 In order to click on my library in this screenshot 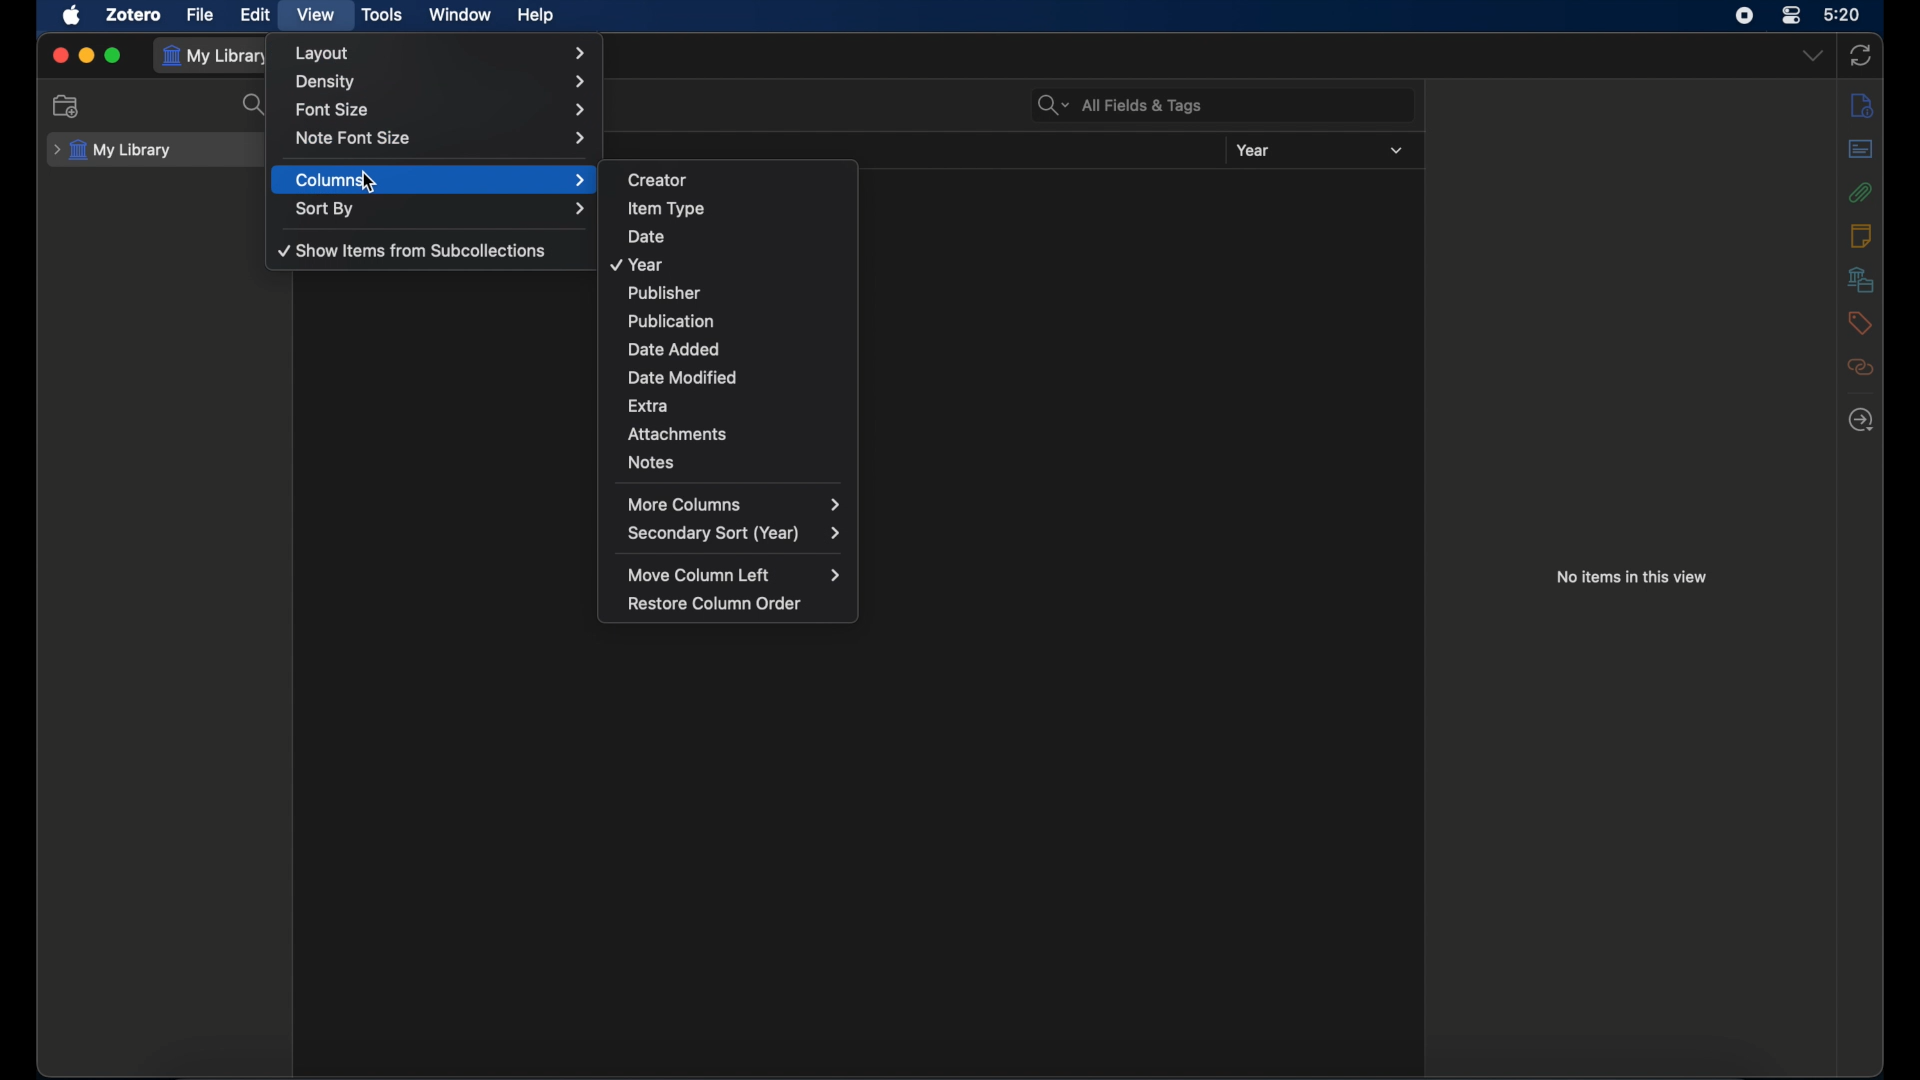, I will do `click(114, 151)`.